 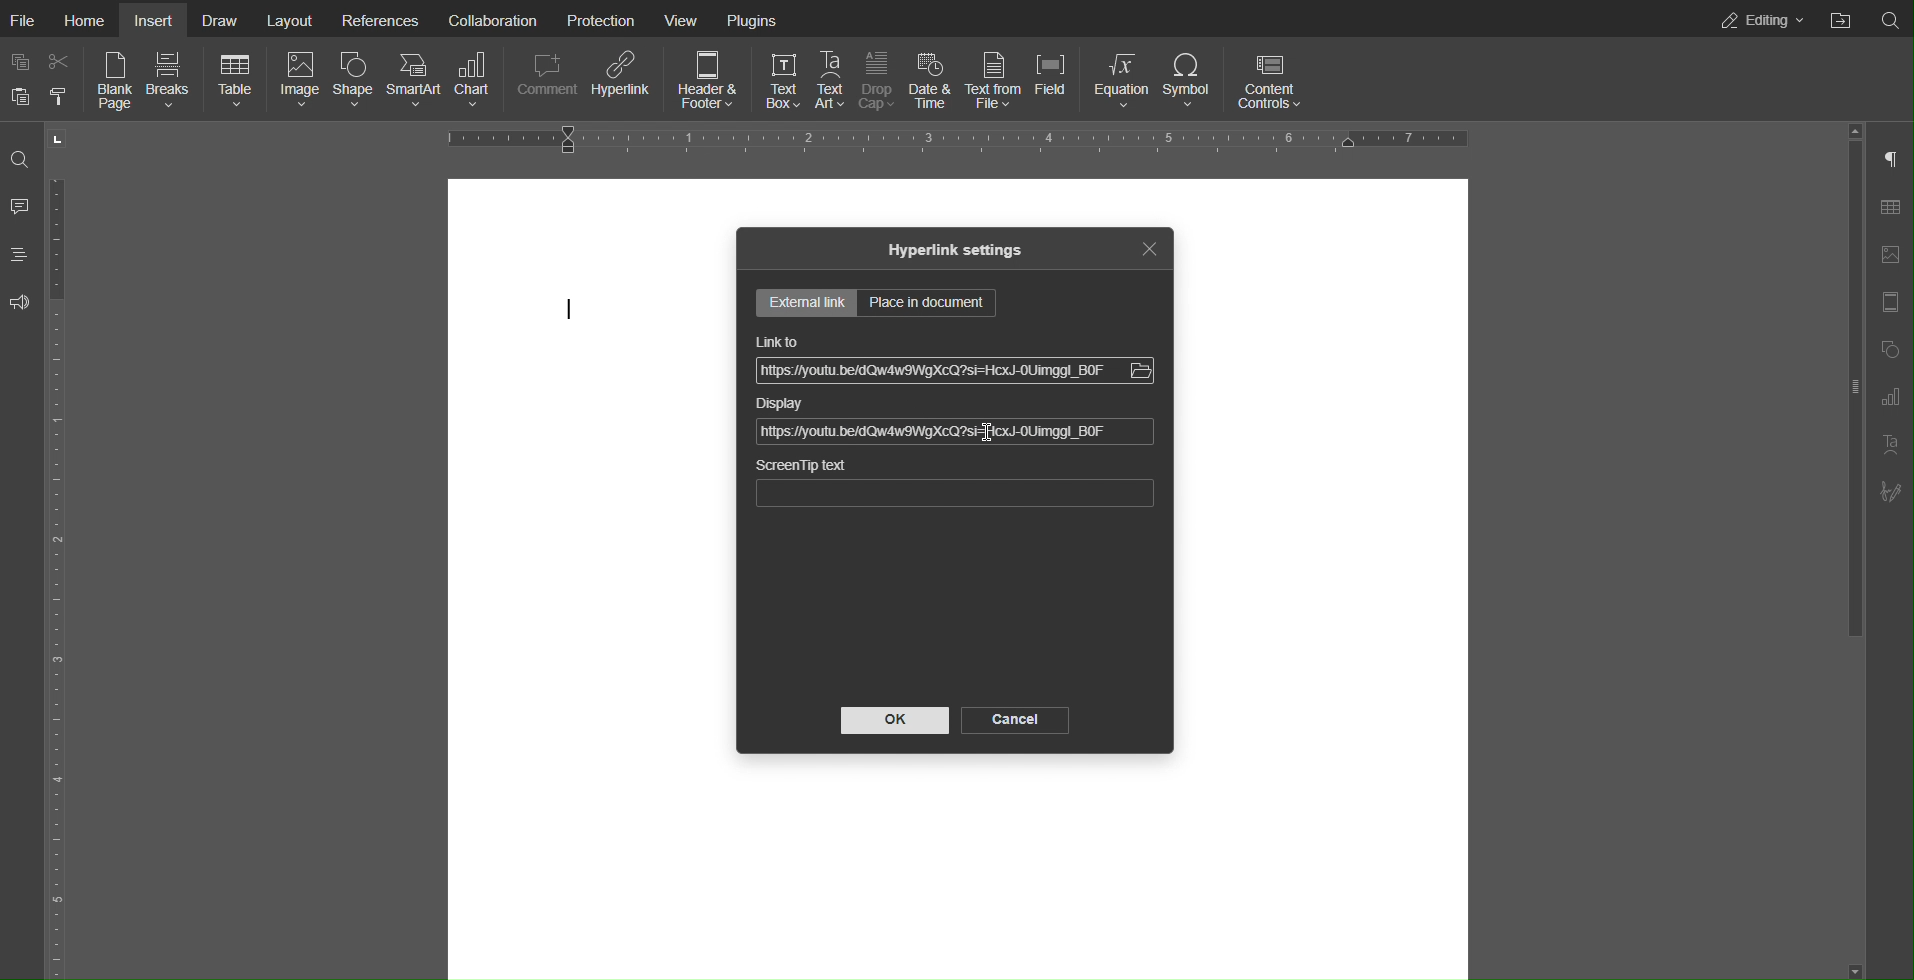 What do you see at coordinates (1014, 720) in the screenshot?
I see `Cancel` at bounding box center [1014, 720].